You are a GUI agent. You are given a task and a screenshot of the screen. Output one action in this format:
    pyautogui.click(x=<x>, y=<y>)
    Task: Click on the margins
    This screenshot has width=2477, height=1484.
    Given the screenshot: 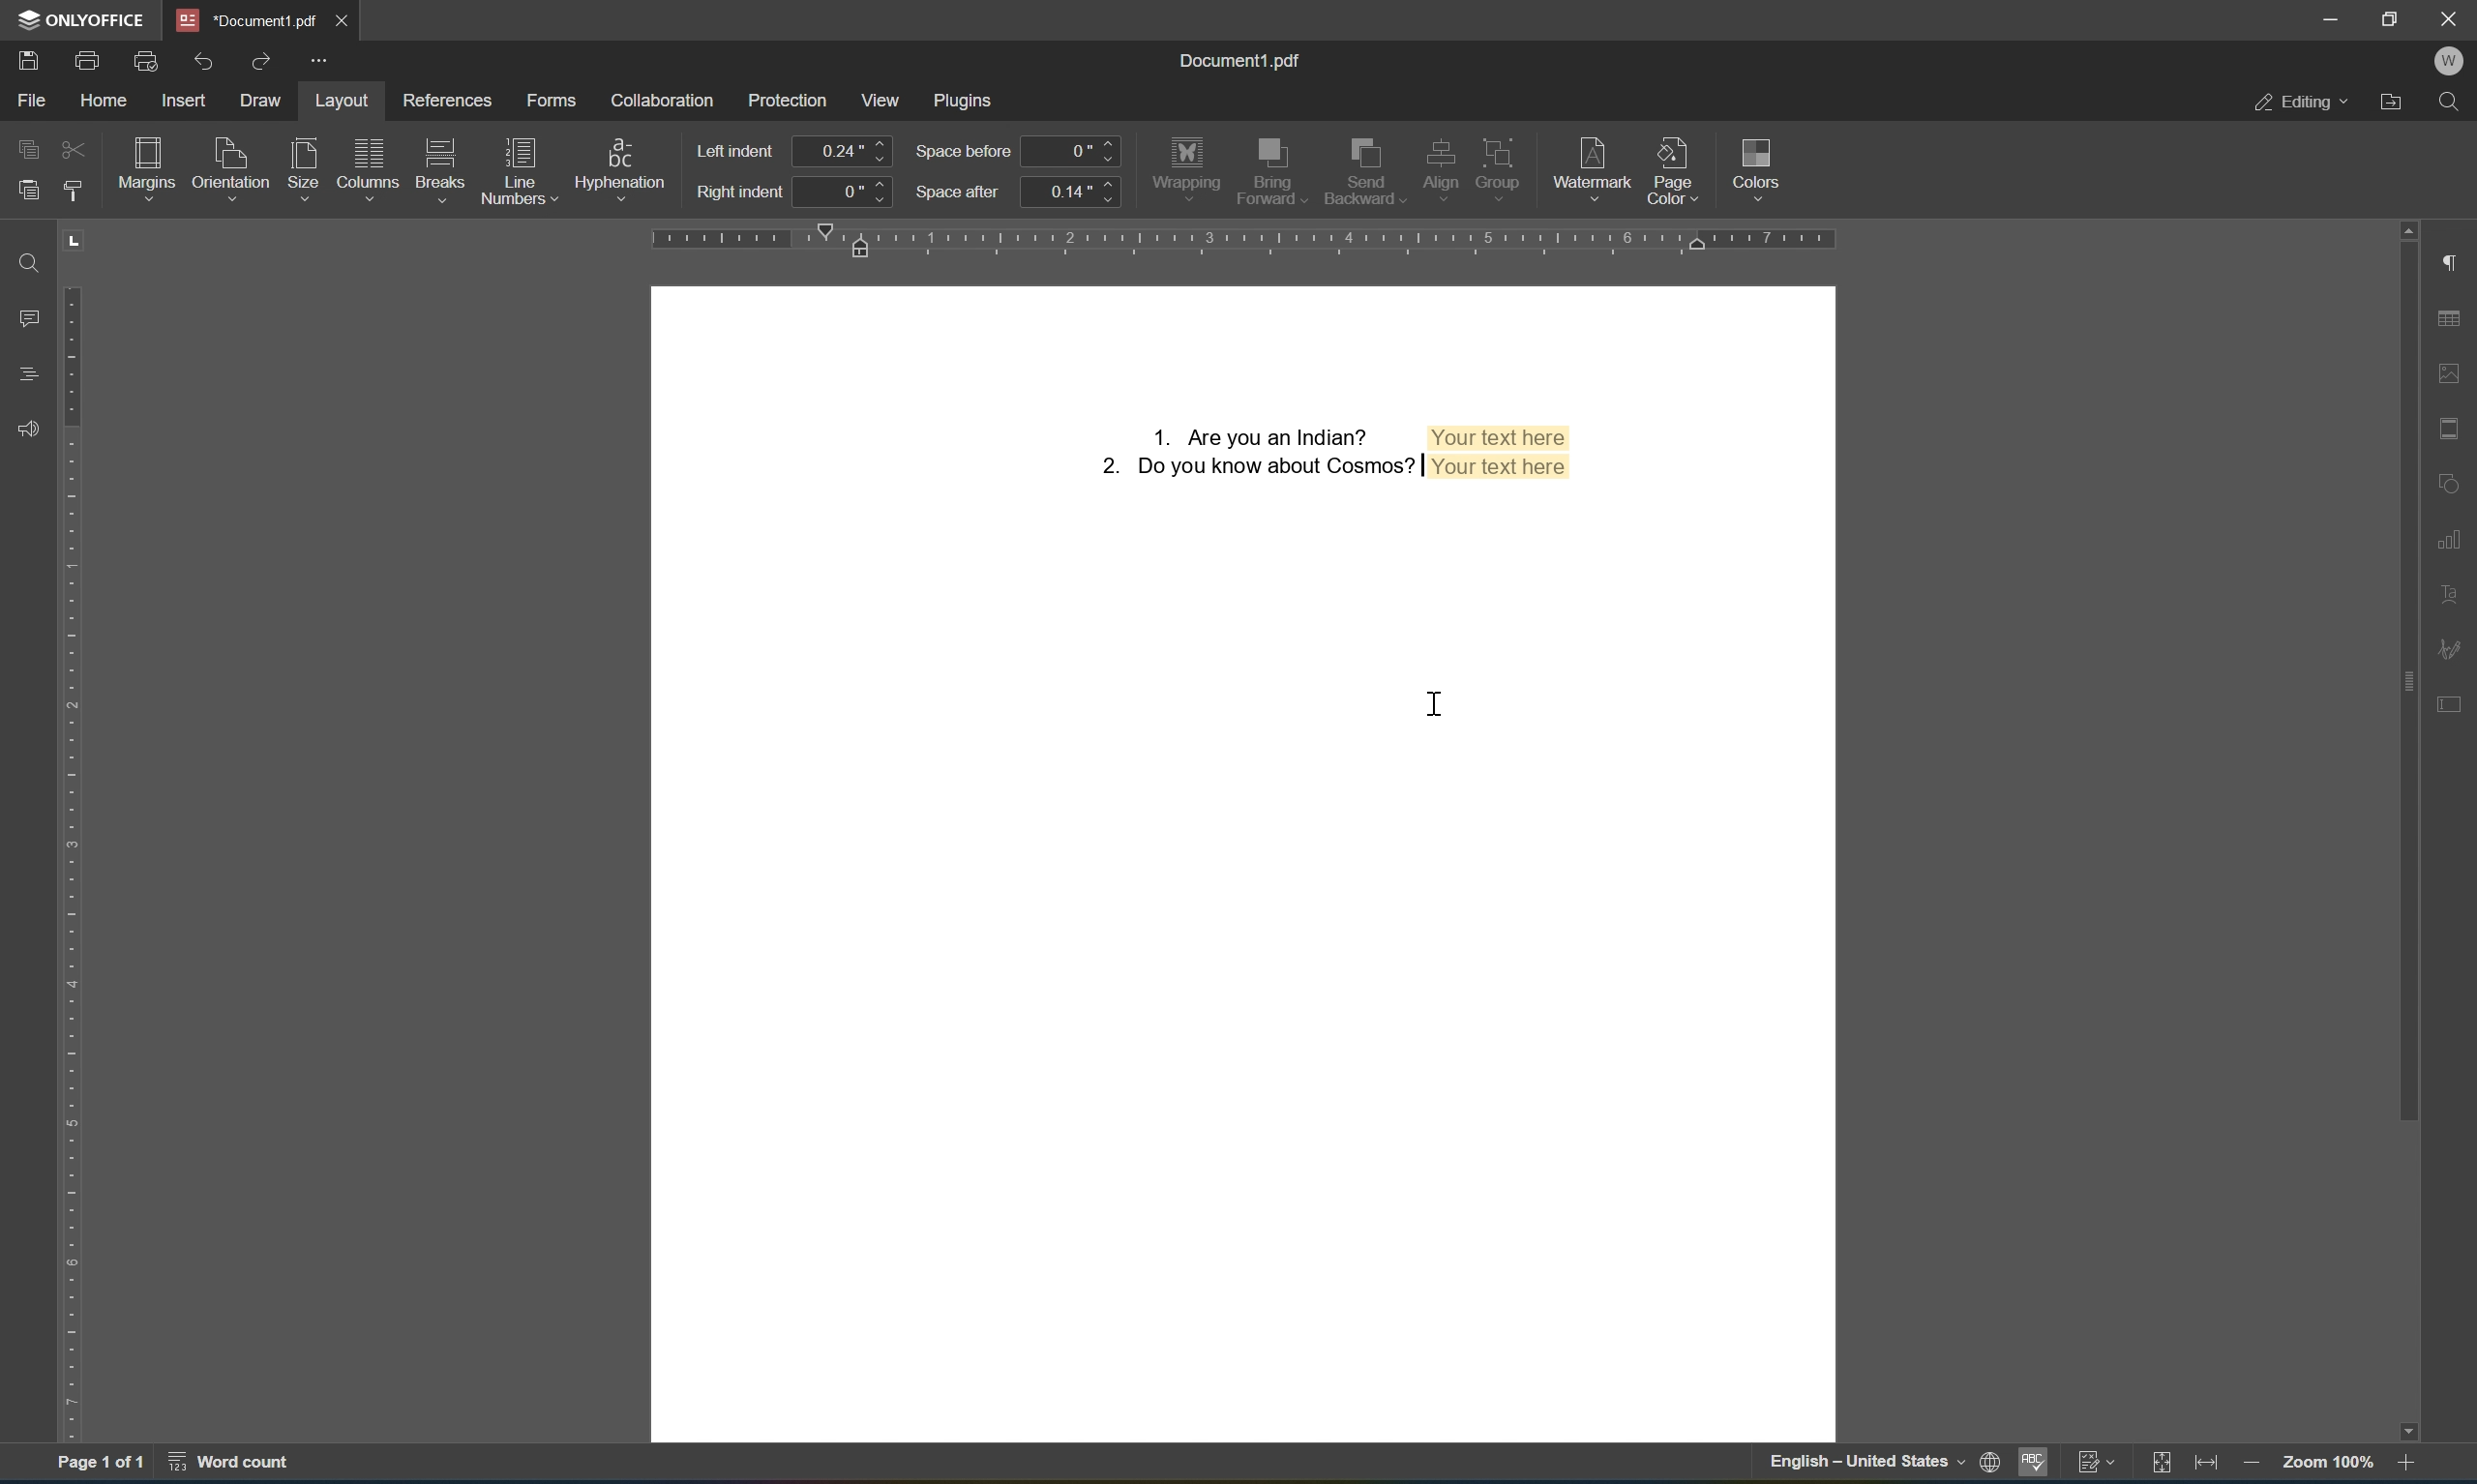 What is the action you would take?
    pyautogui.click(x=151, y=164)
    